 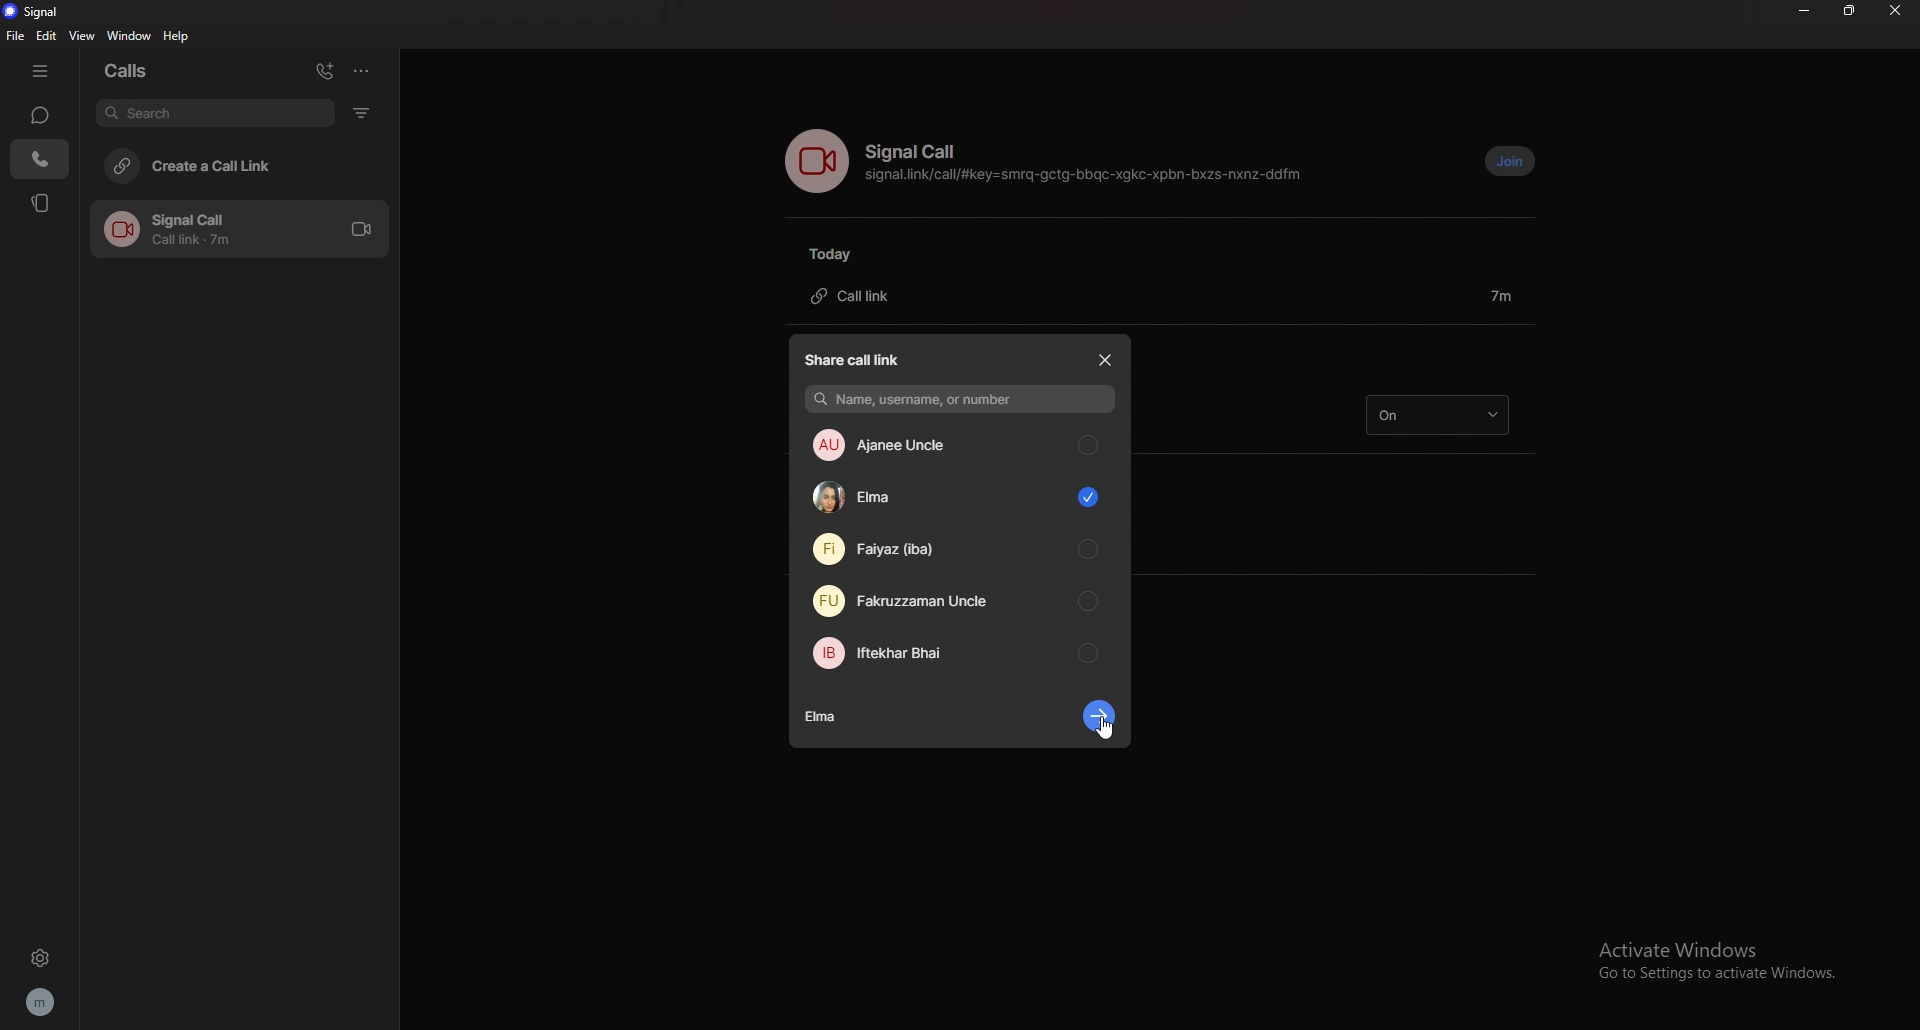 I want to click on calls, so click(x=137, y=71).